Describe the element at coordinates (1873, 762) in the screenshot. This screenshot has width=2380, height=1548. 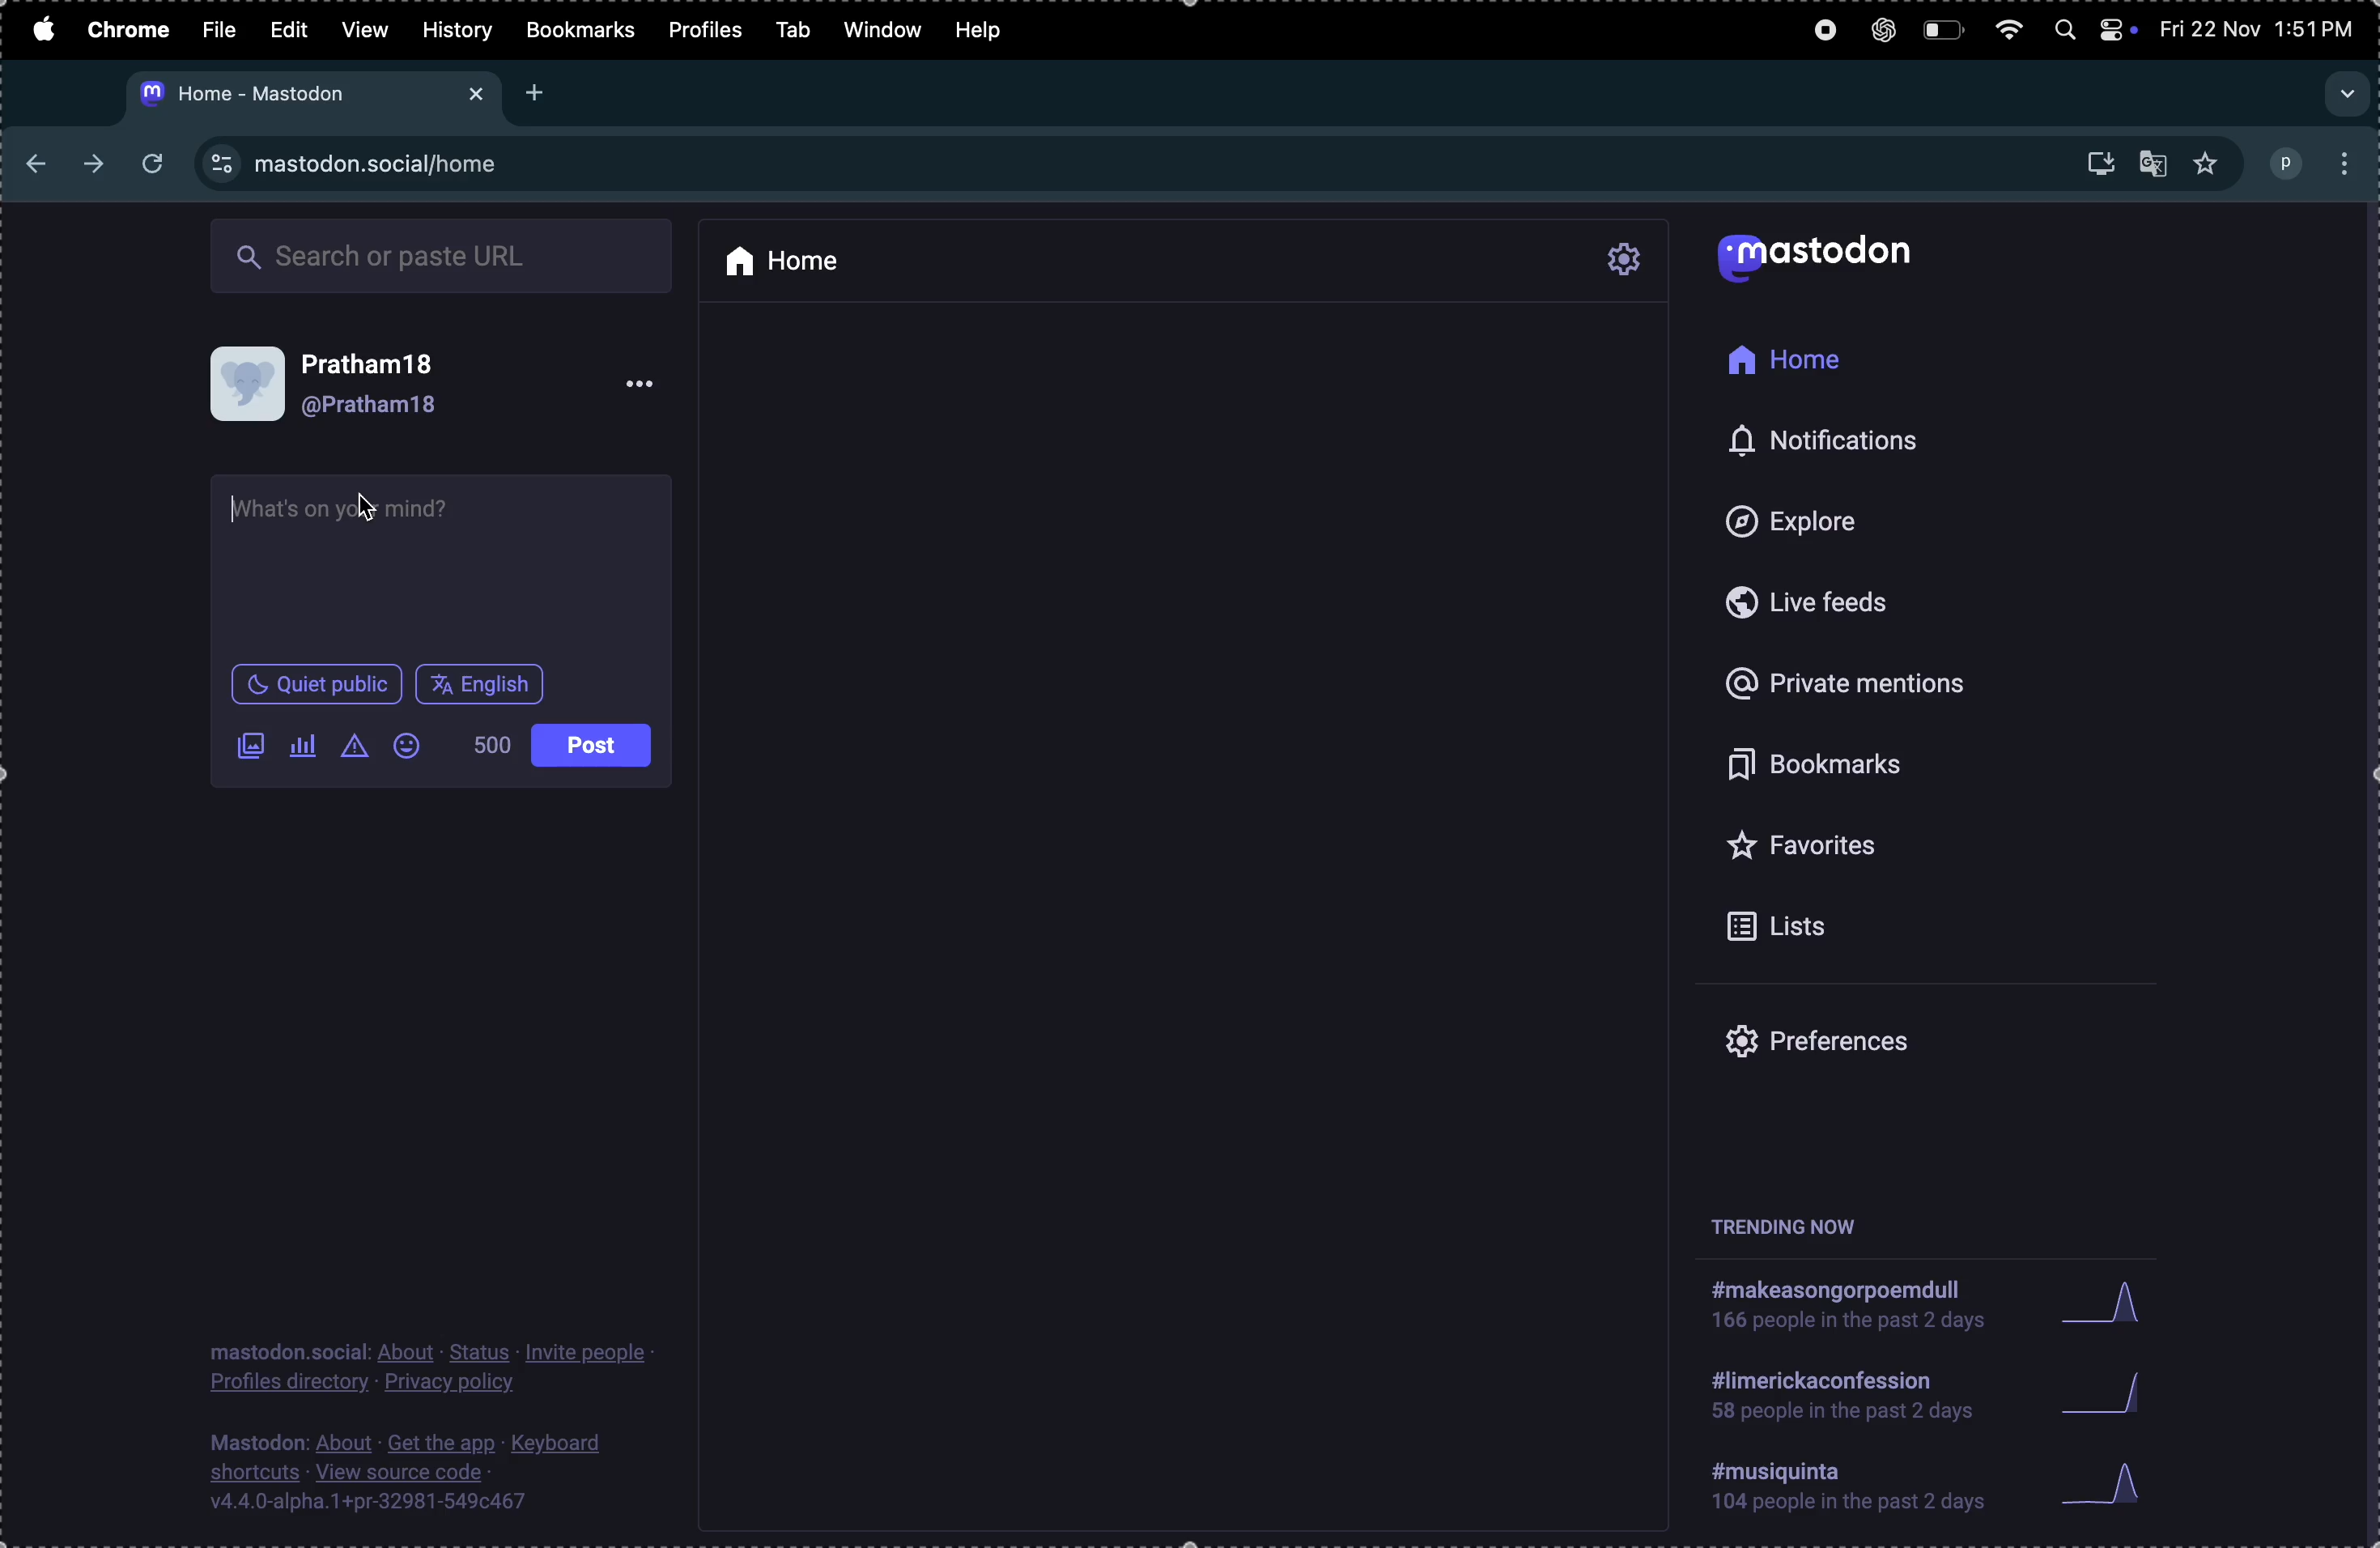
I see `bookmarks` at that location.